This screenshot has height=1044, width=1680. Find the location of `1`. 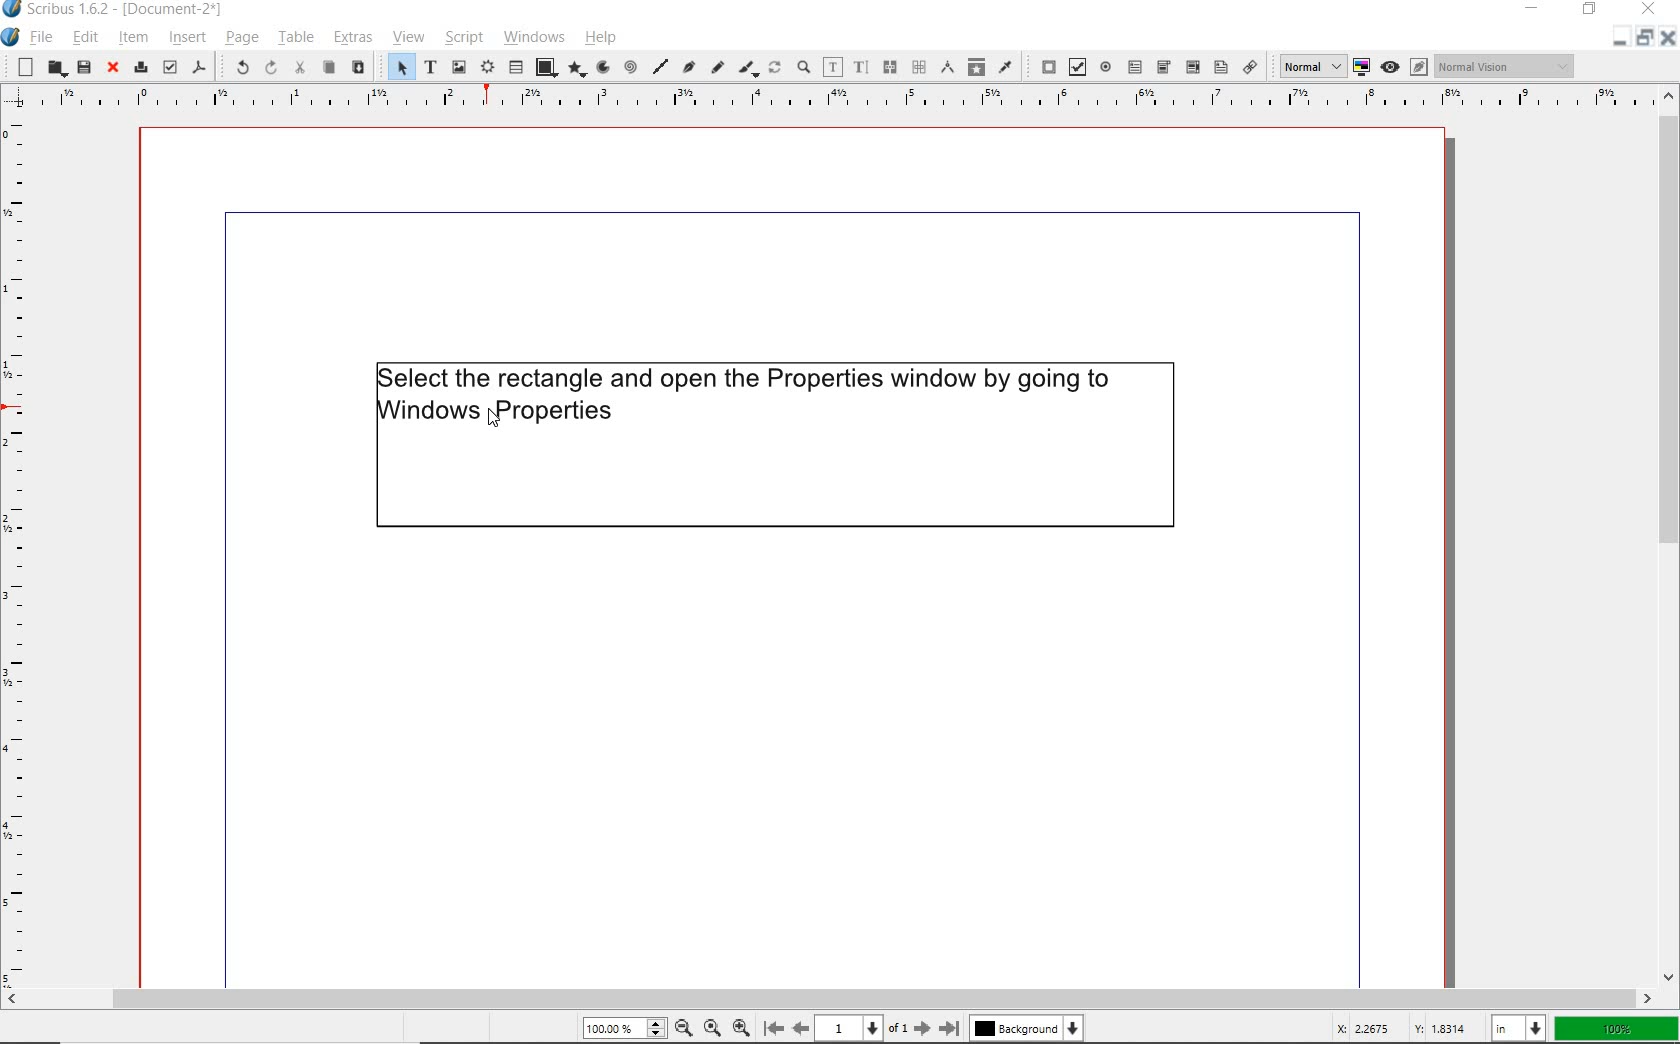

1 is located at coordinates (849, 1025).